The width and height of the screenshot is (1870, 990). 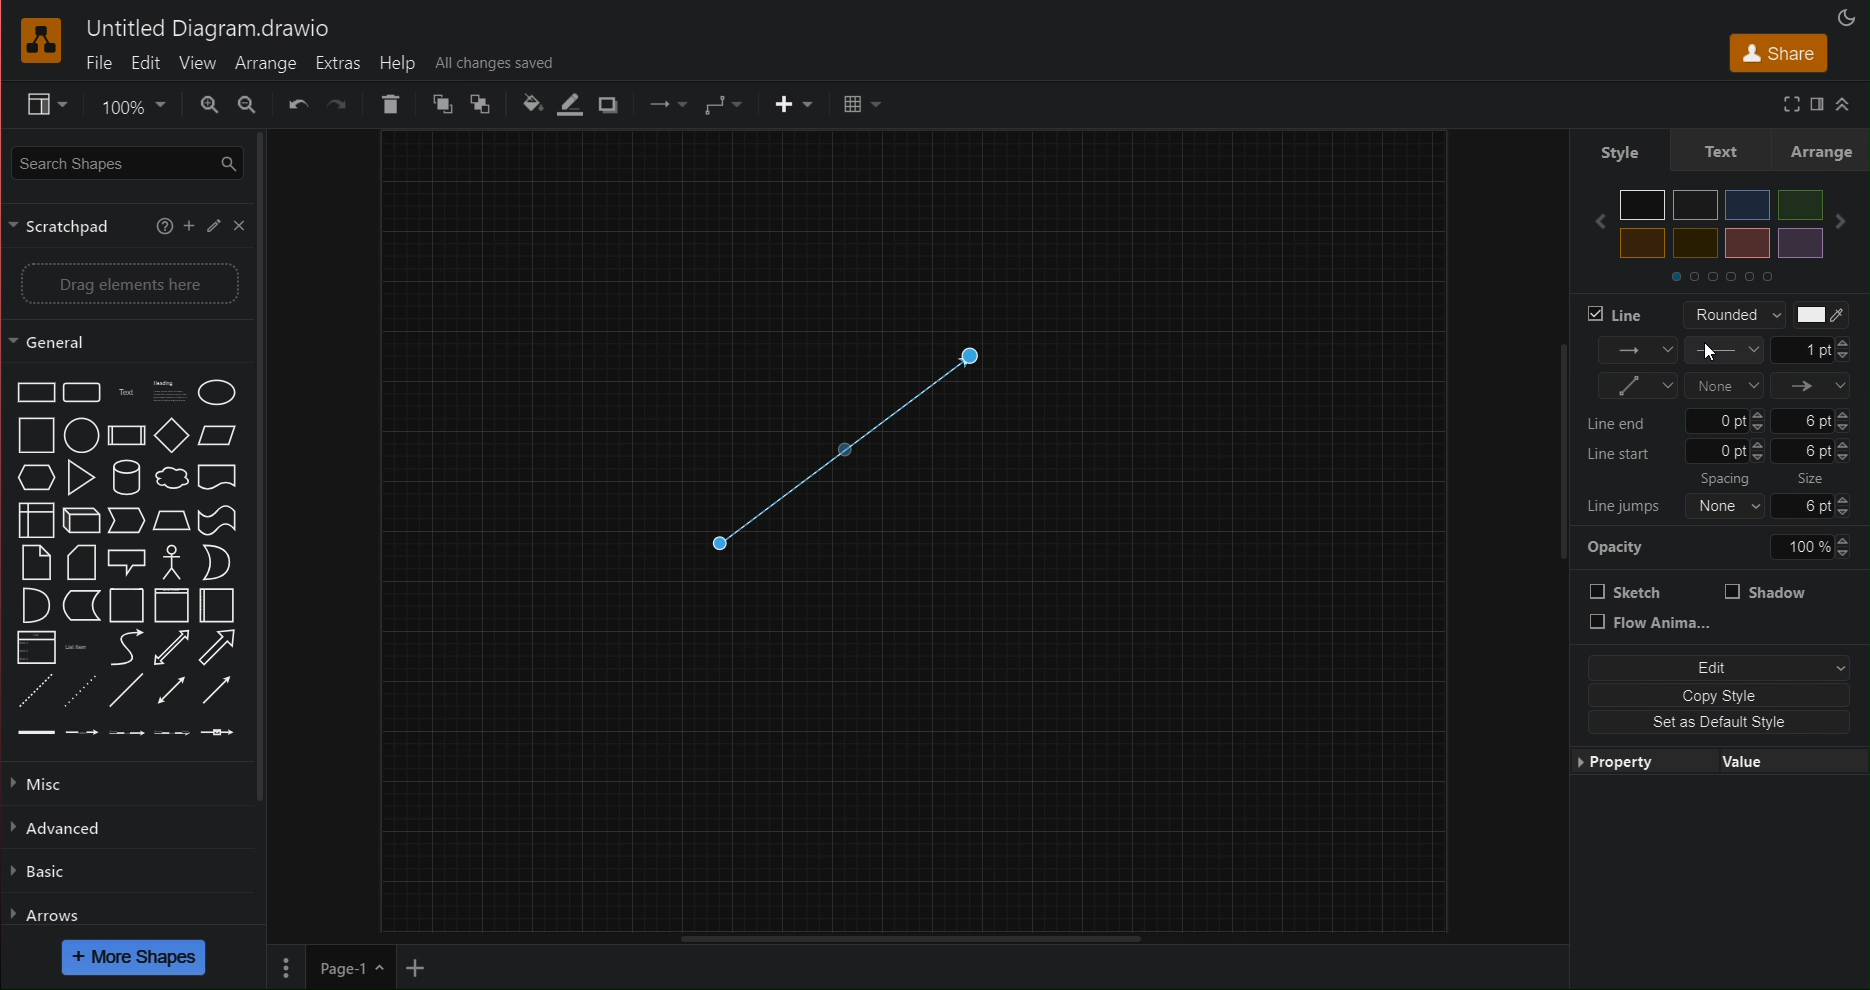 What do you see at coordinates (208, 104) in the screenshot?
I see `Zoom In` at bounding box center [208, 104].